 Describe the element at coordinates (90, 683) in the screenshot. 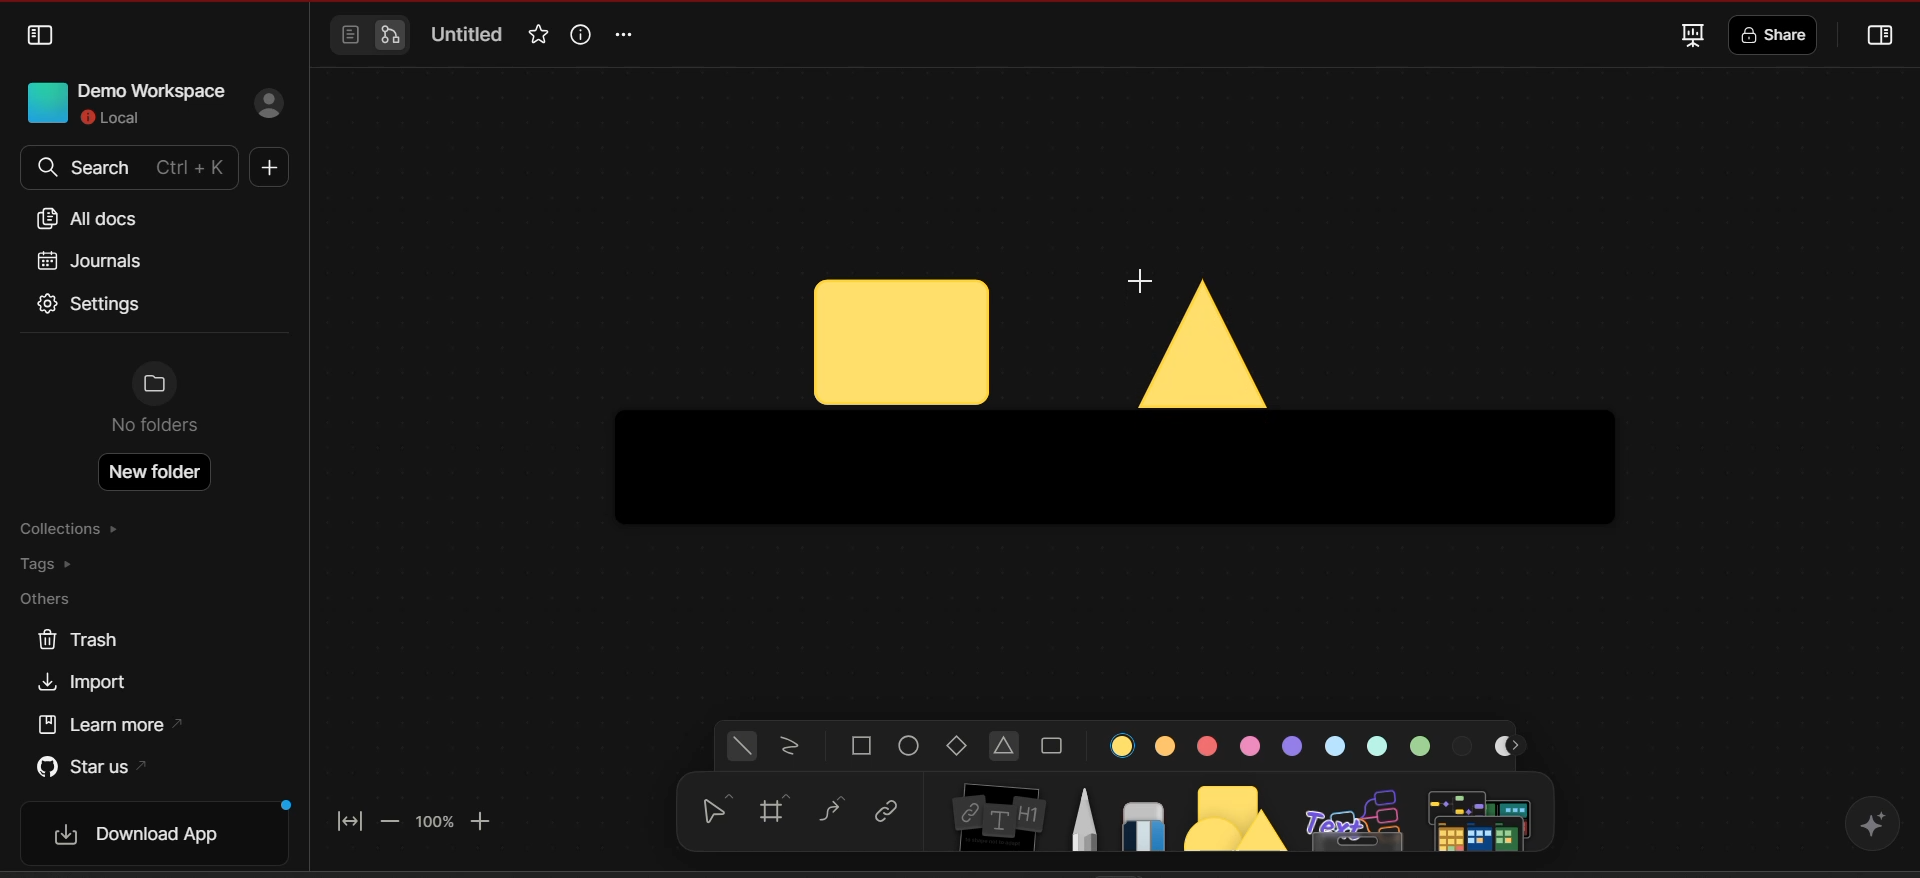

I see `import` at that location.